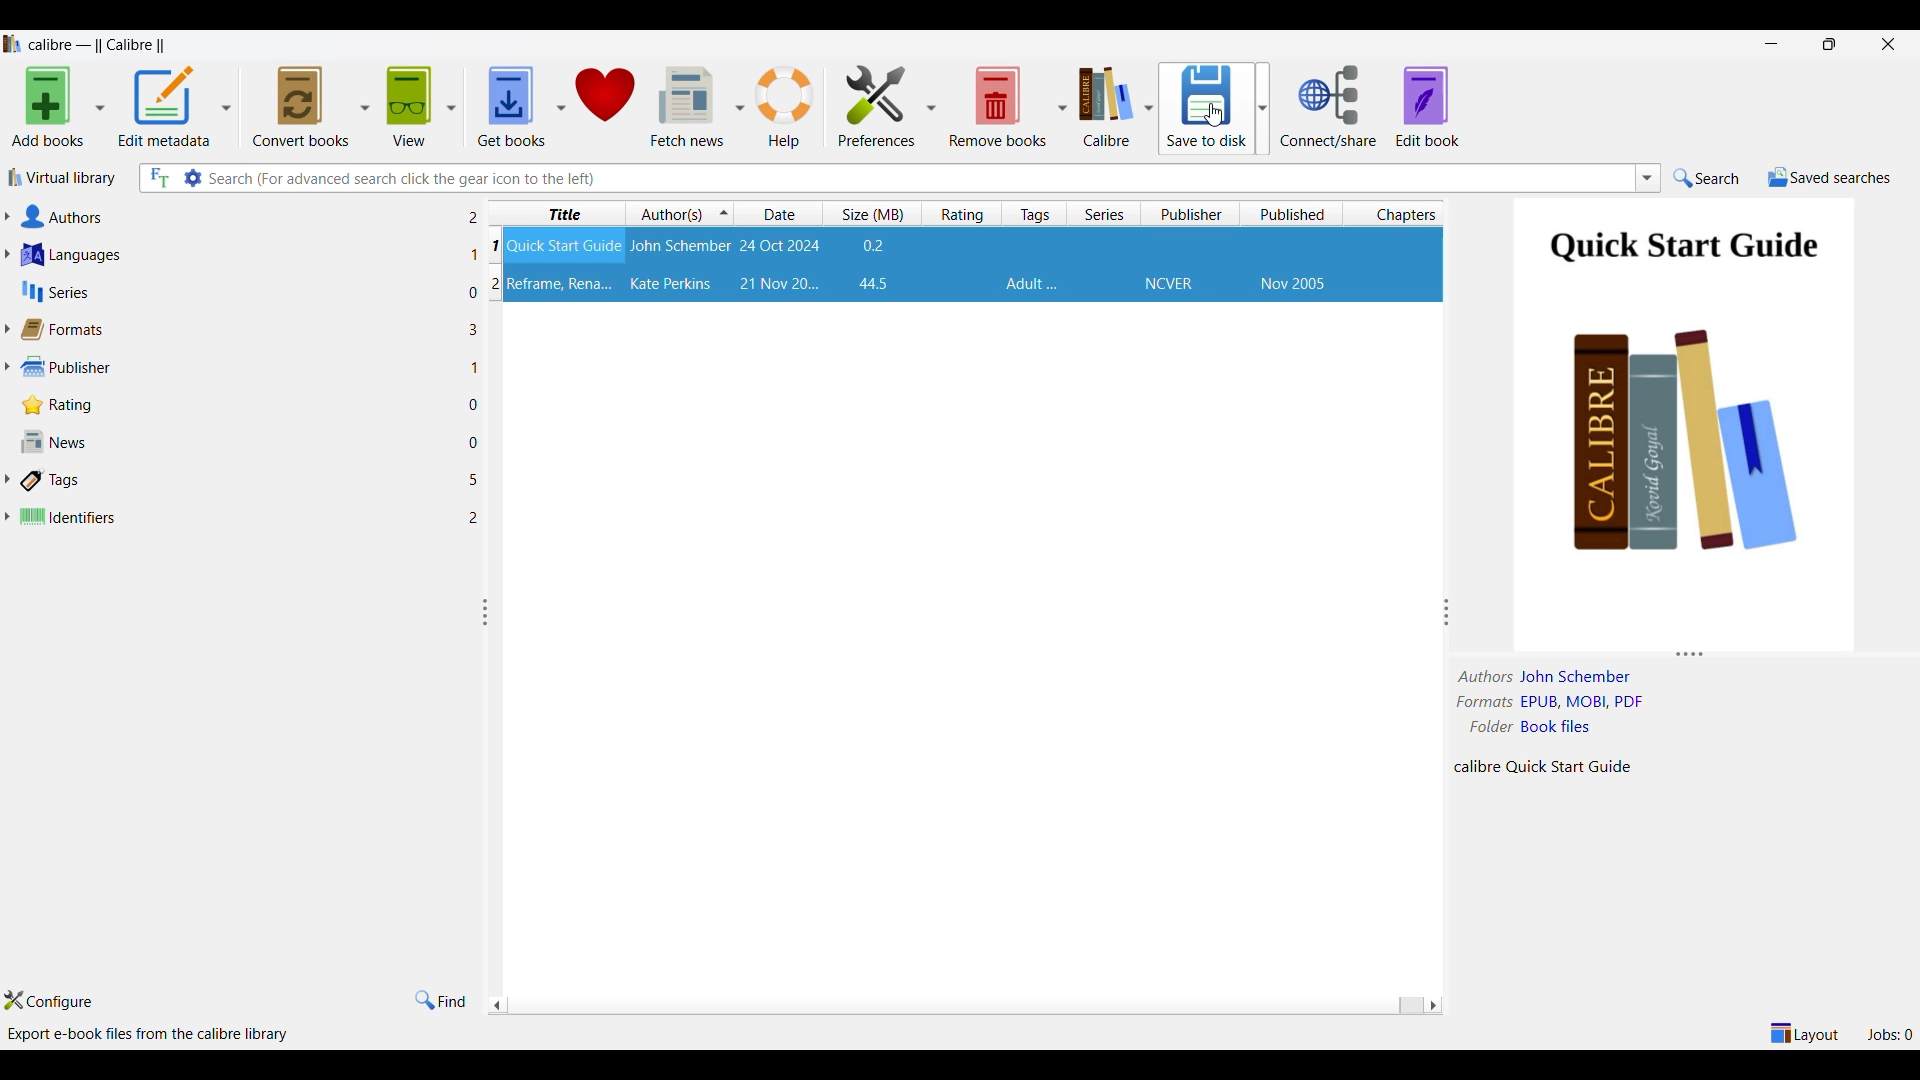 The image size is (1920, 1080). I want to click on Title, so click(568, 245).